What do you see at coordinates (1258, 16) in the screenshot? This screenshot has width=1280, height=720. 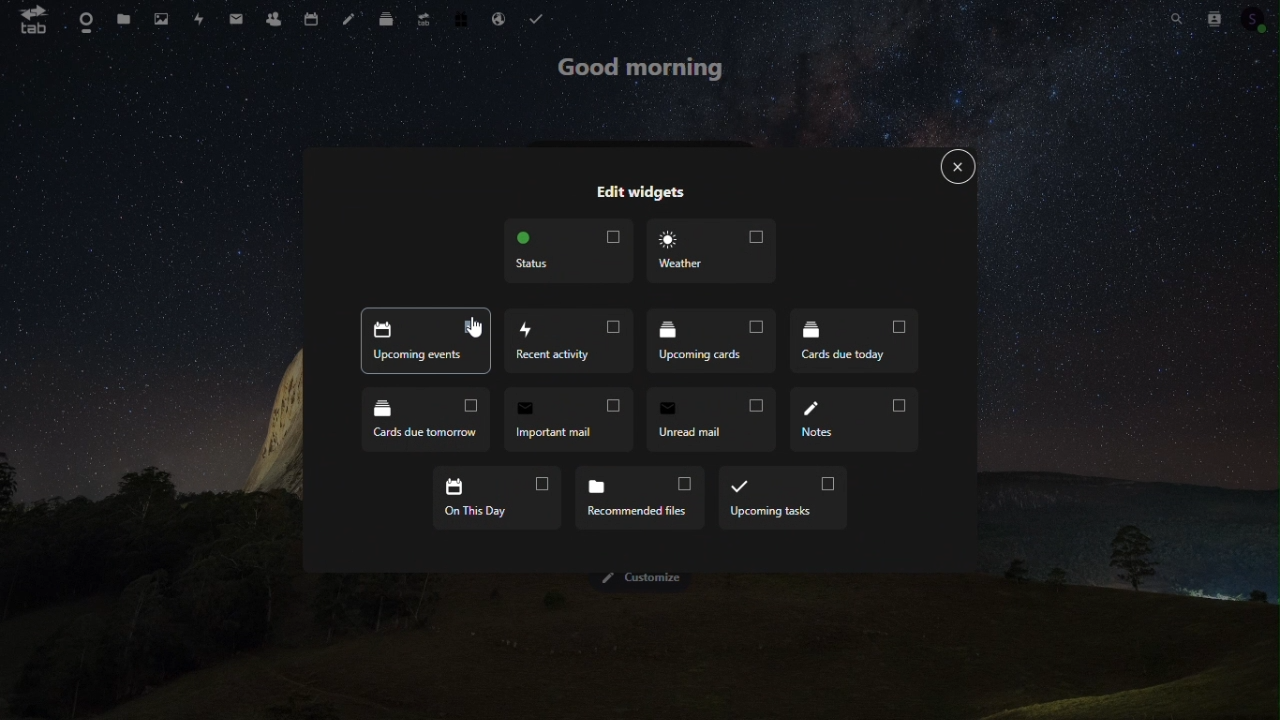 I see `Account icon` at bounding box center [1258, 16].